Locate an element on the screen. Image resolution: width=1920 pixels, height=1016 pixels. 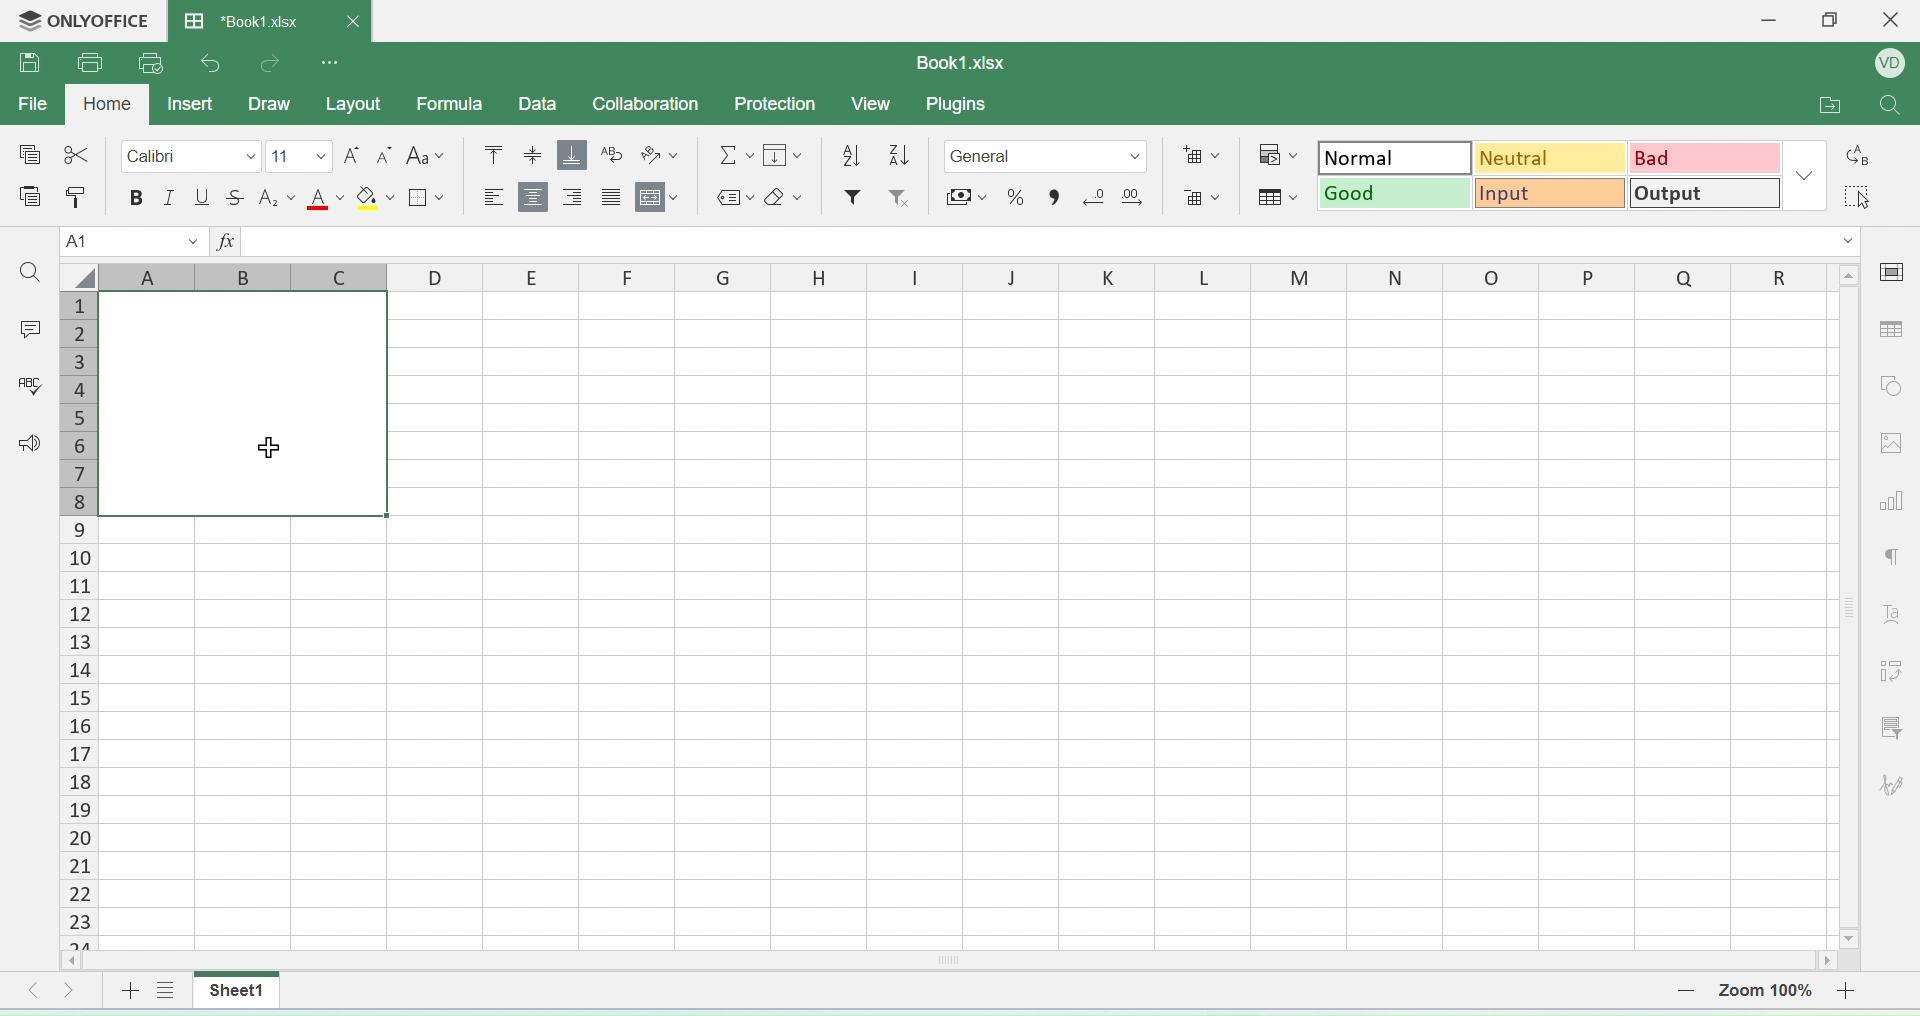
comma is located at coordinates (1063, 197).